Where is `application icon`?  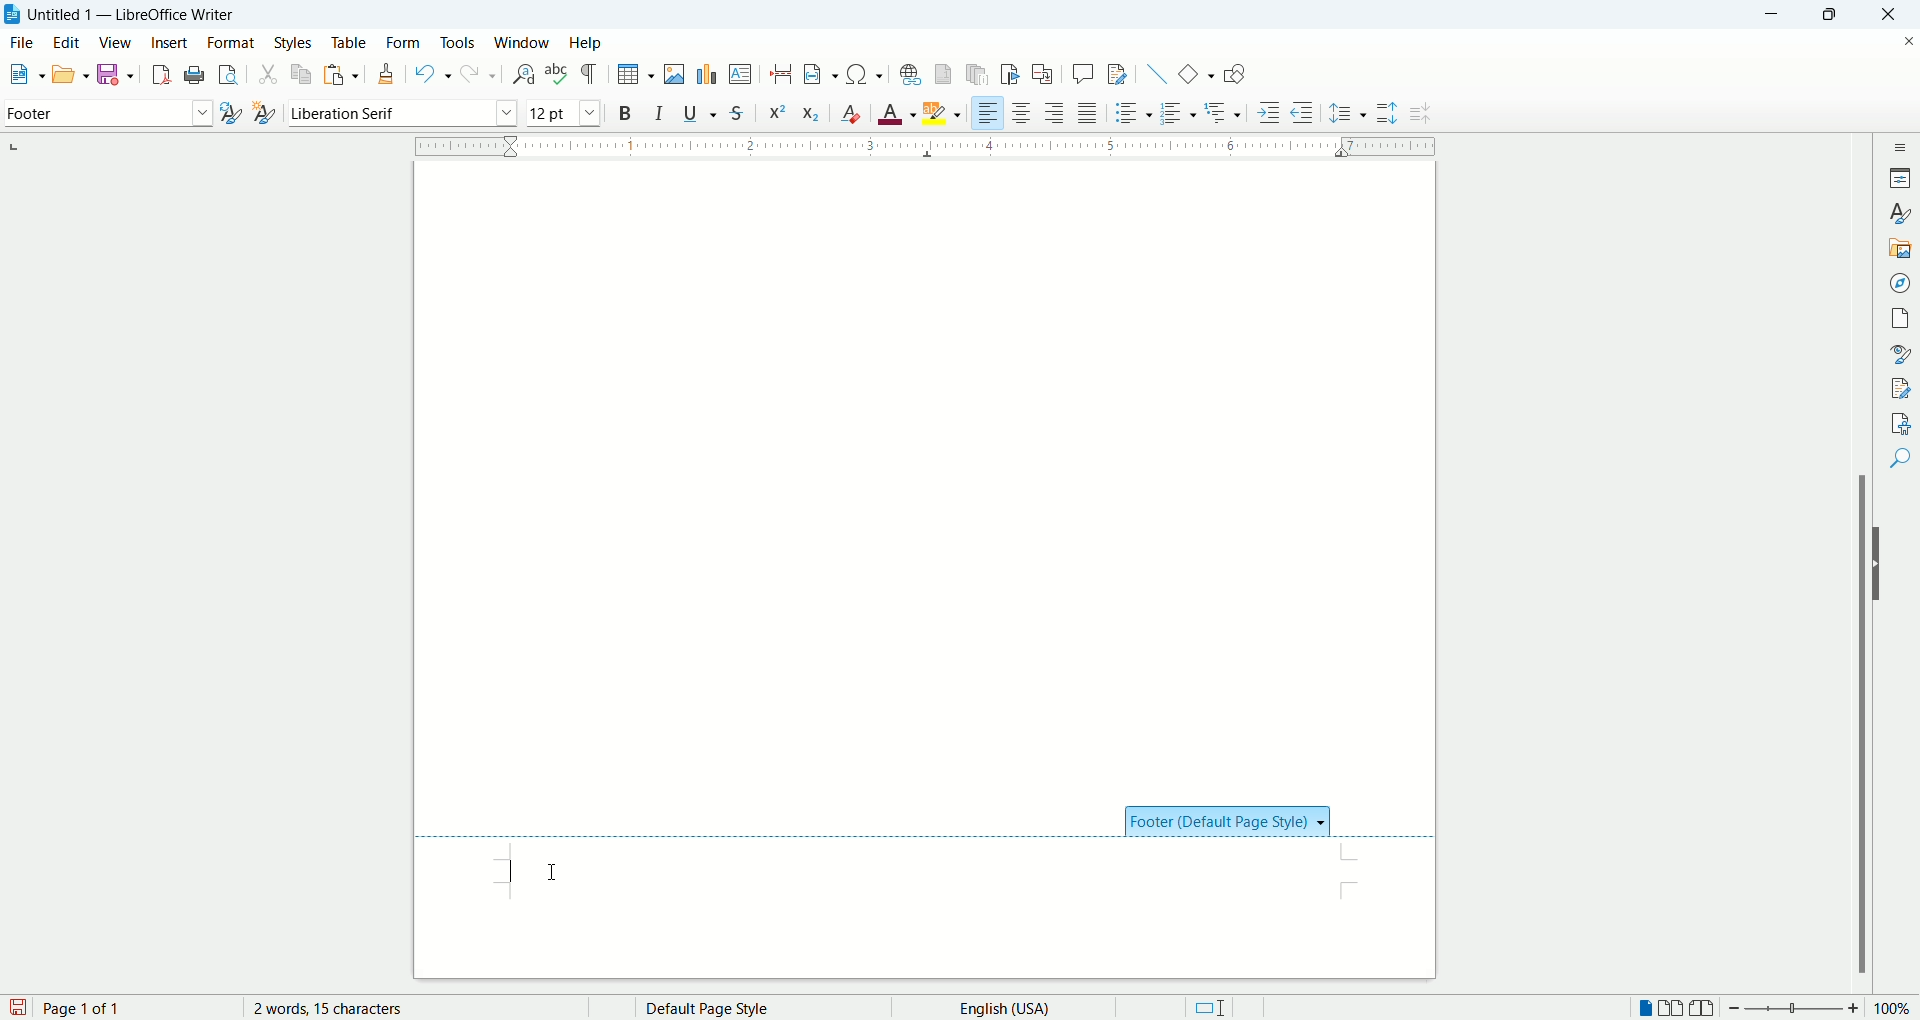 application icon is located at coordinates (13, 15).